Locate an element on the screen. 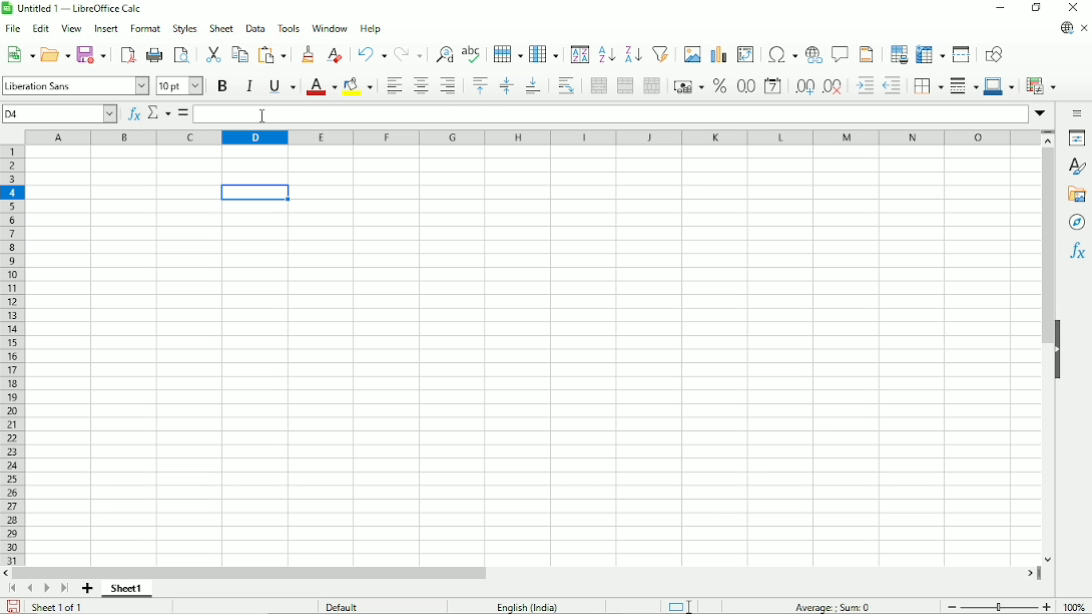 This screenshot has width=1092, height=614. Italic is located at coordinates (249, 86).